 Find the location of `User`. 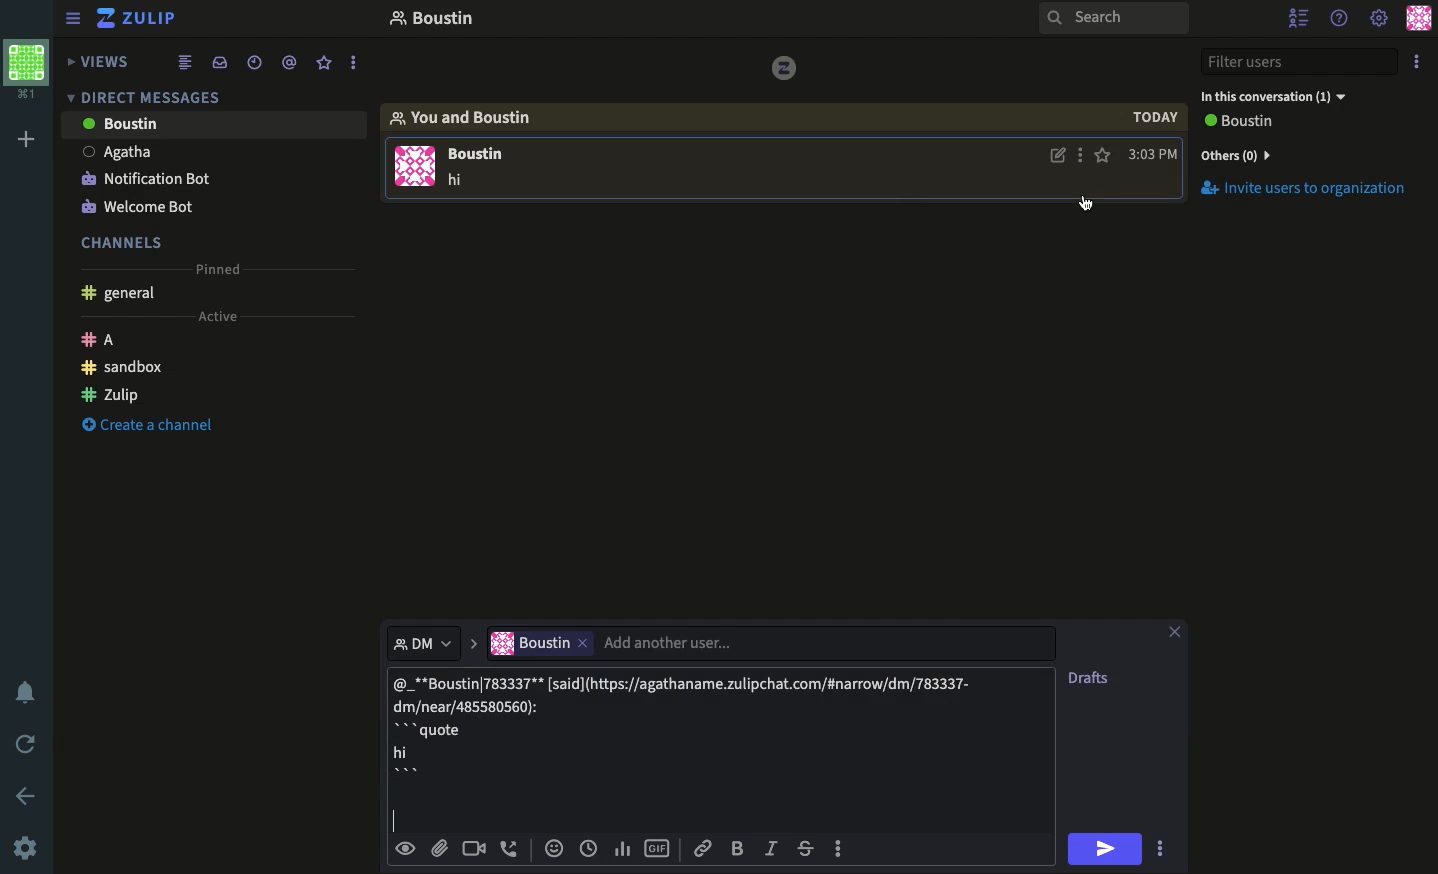

User is located at coordinates (214, 123).